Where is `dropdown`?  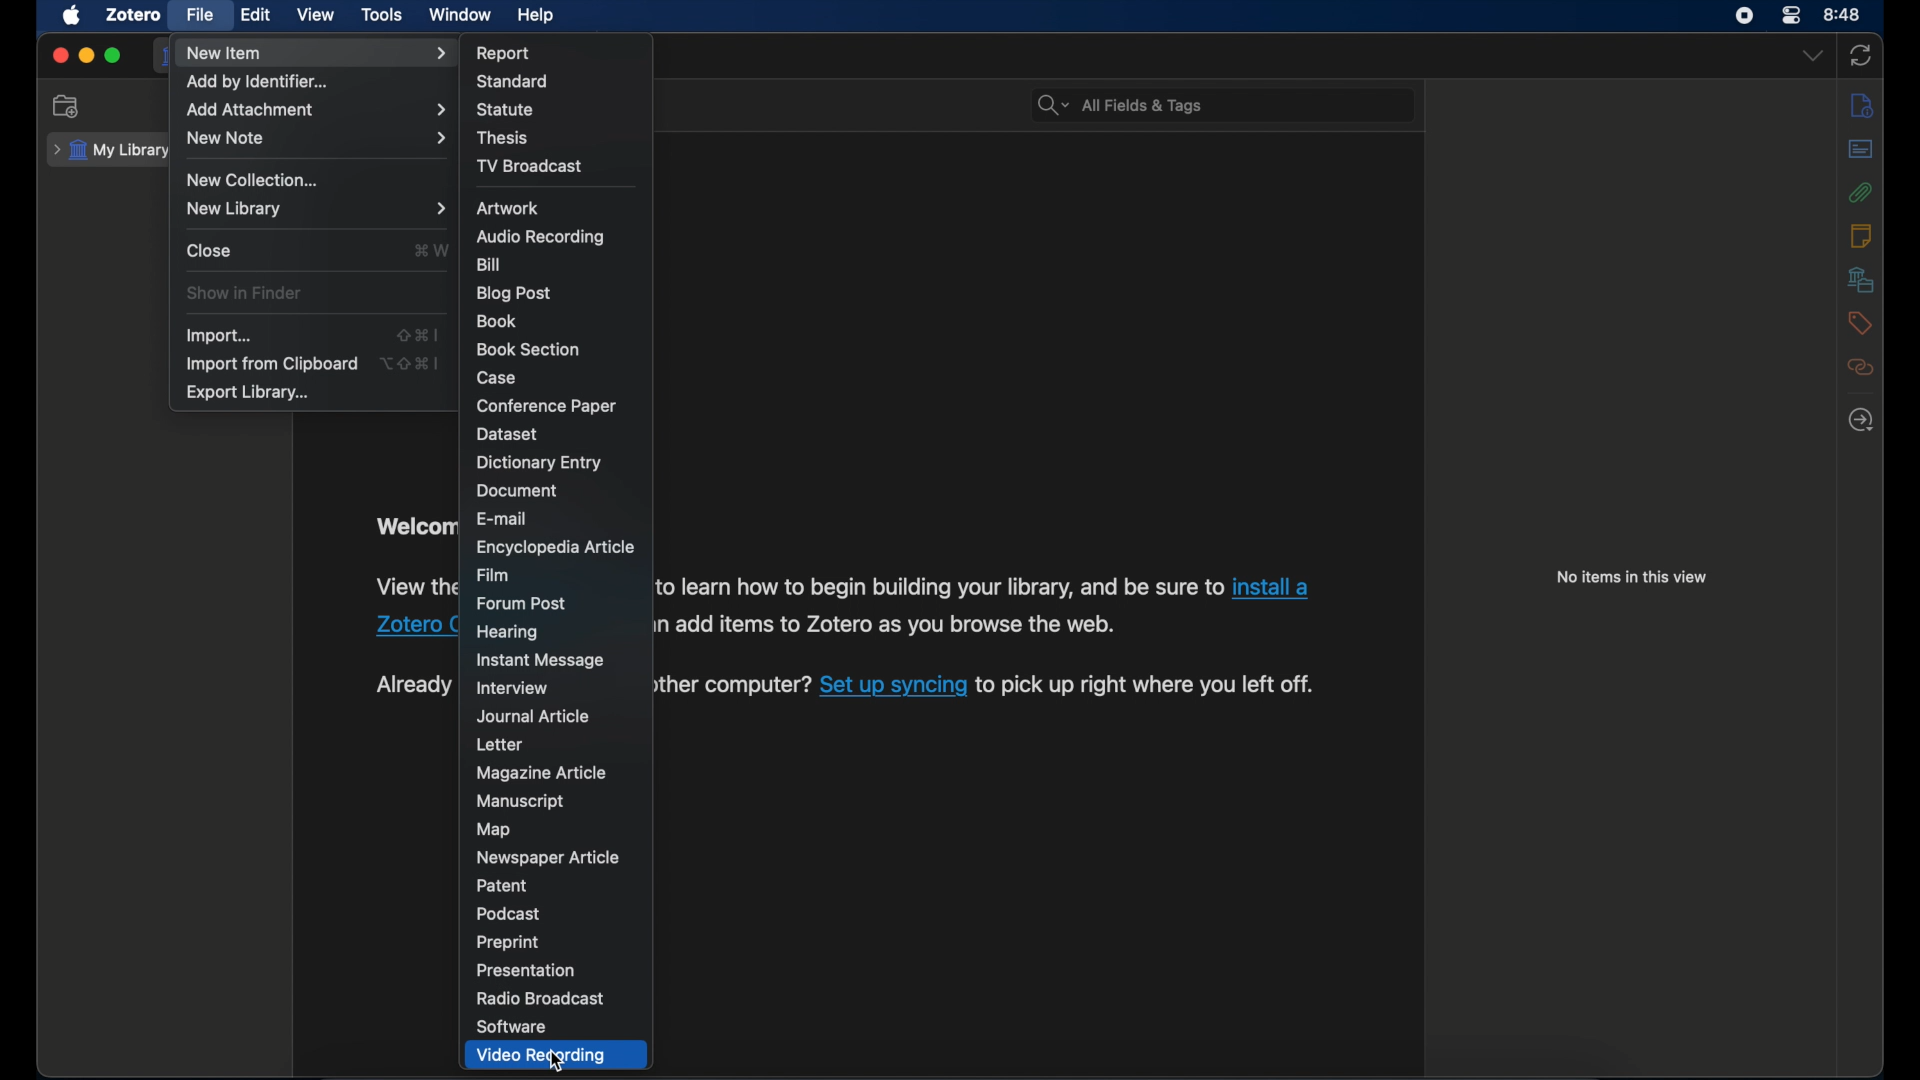
dropdown is located at coordinates (1813, 57).